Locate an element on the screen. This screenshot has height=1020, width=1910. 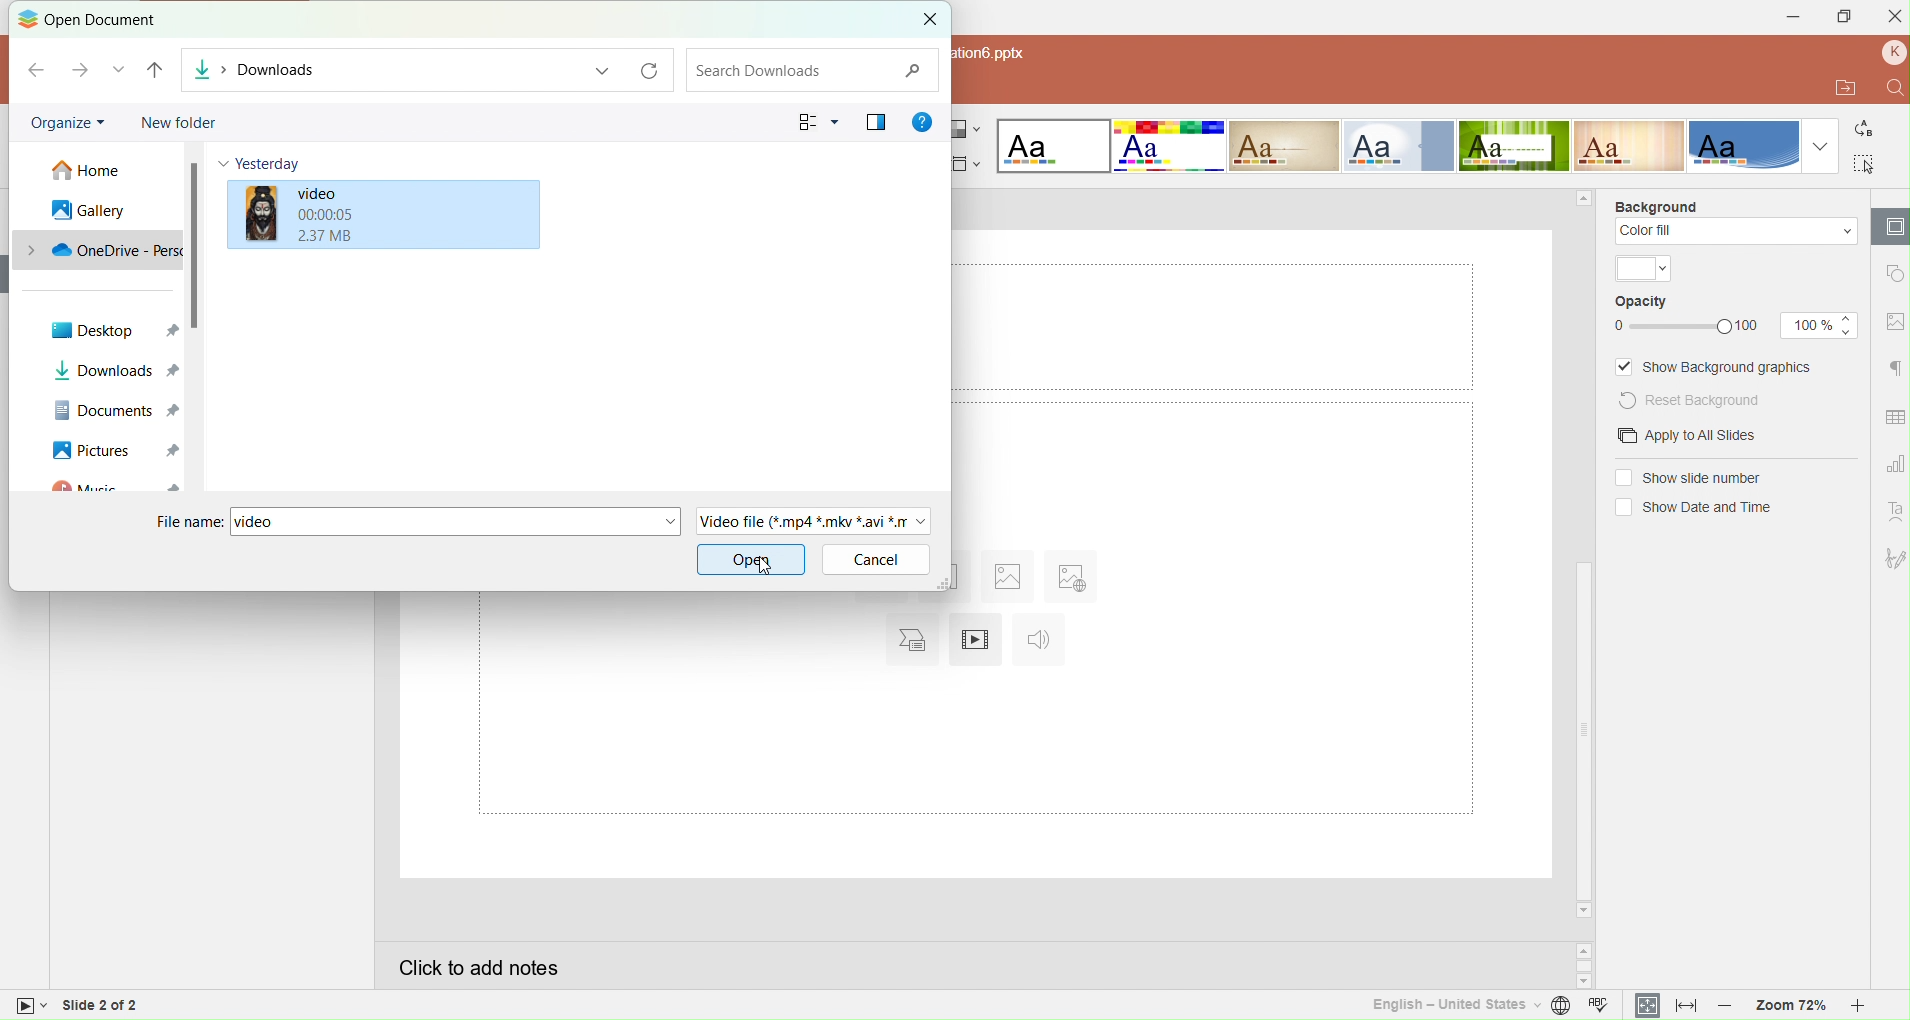
Back is located at coordinates (34, 69).